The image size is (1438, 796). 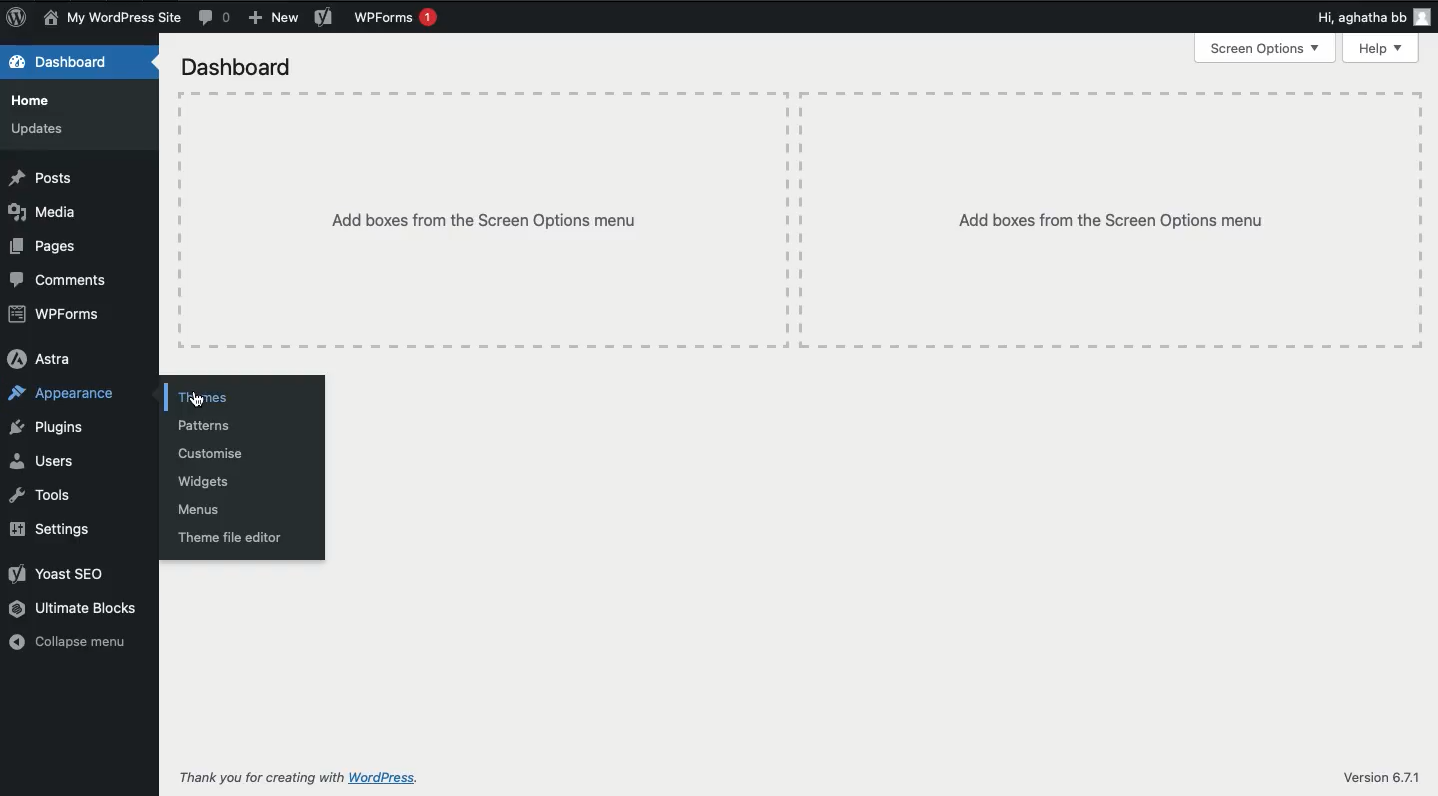 I want to click on Click, so click(x=194, y=394).